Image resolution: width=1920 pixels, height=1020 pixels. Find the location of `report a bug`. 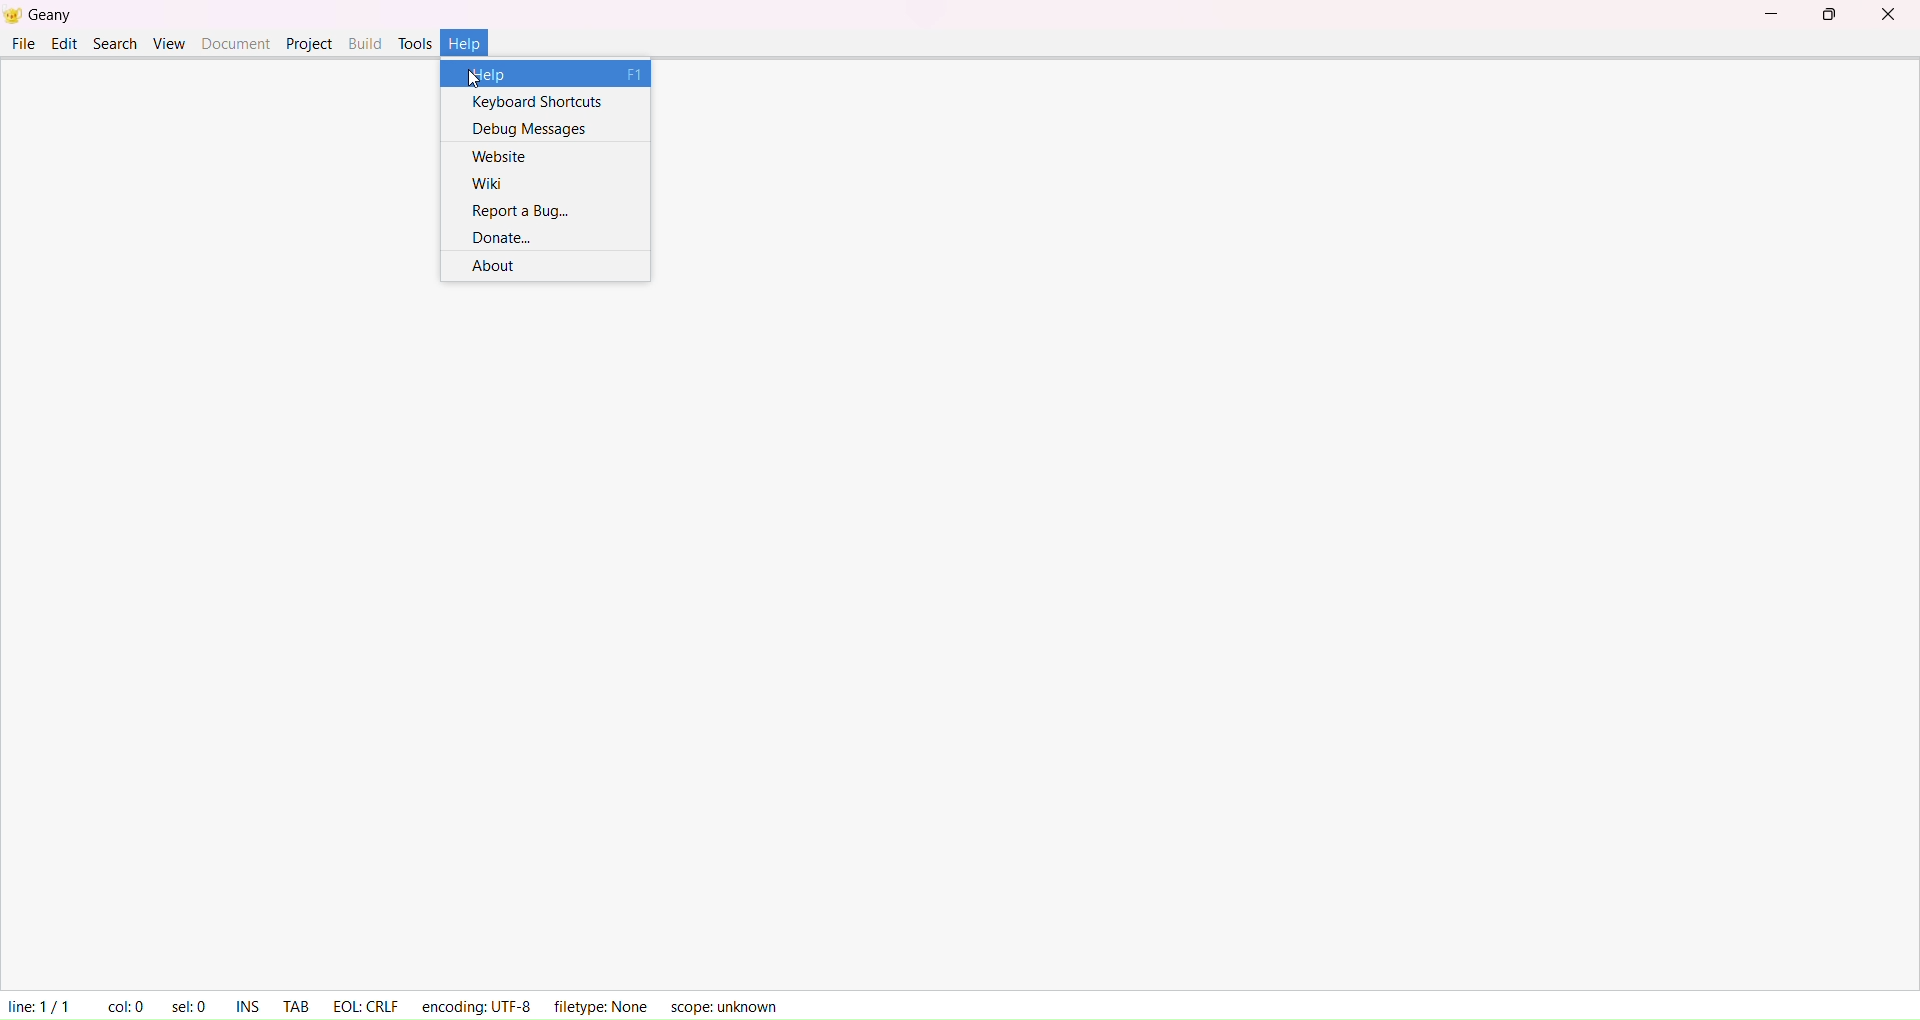

report a bug is located at coordinates (516, 209).